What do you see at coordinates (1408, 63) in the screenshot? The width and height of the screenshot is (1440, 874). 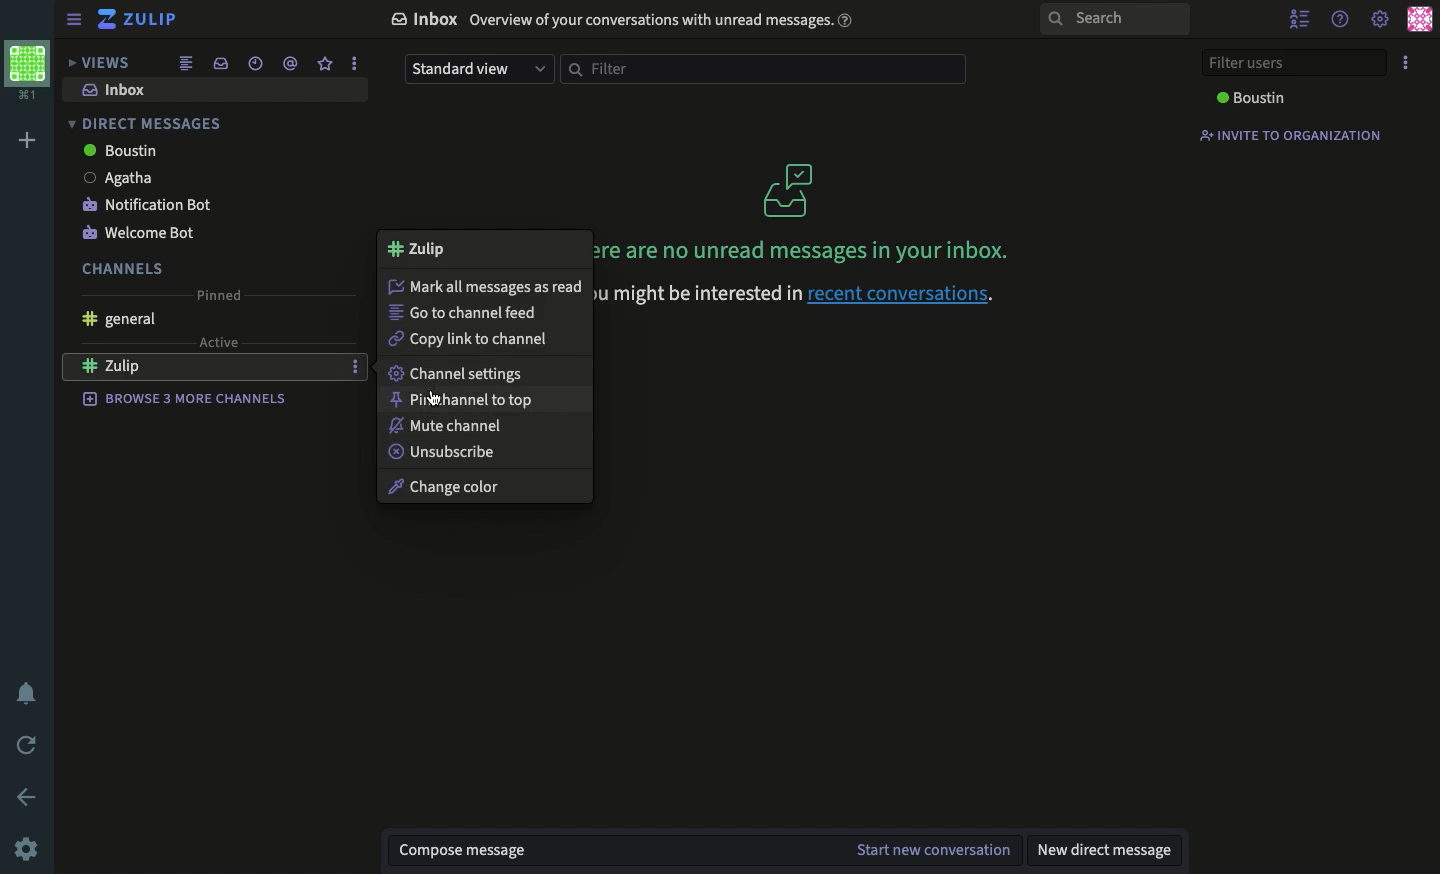 I see `options` at bounding box center [1408, 63].